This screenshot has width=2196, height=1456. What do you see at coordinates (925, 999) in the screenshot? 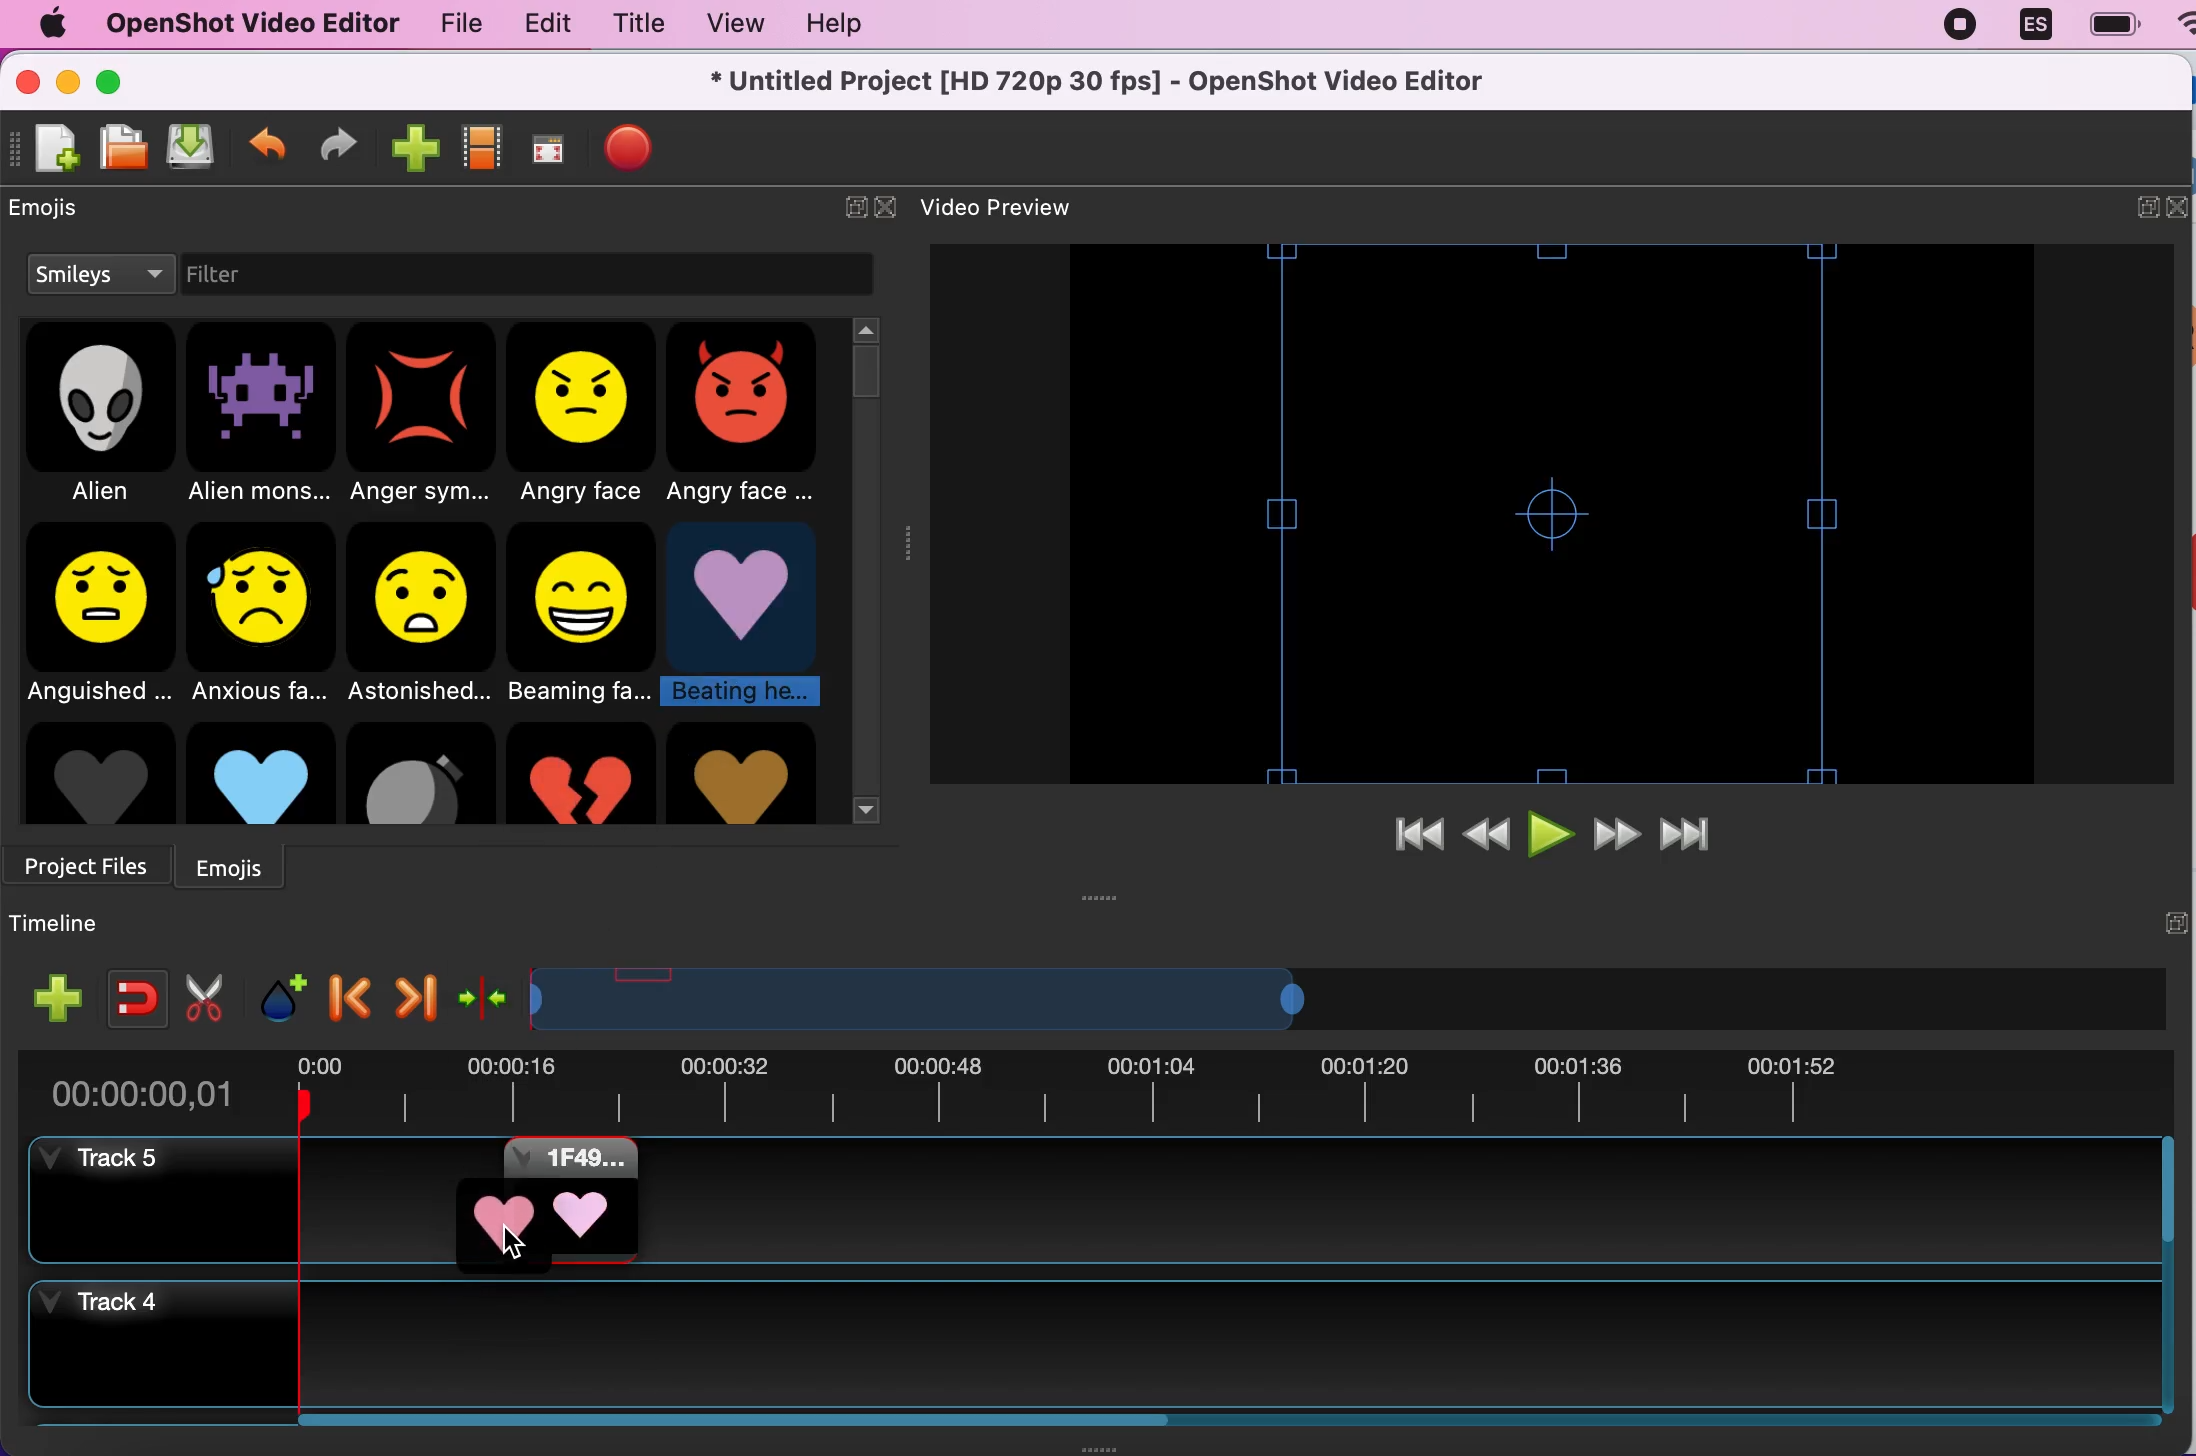
I see `Expand/Shrink timeline view` at bounding box center [925, 999].